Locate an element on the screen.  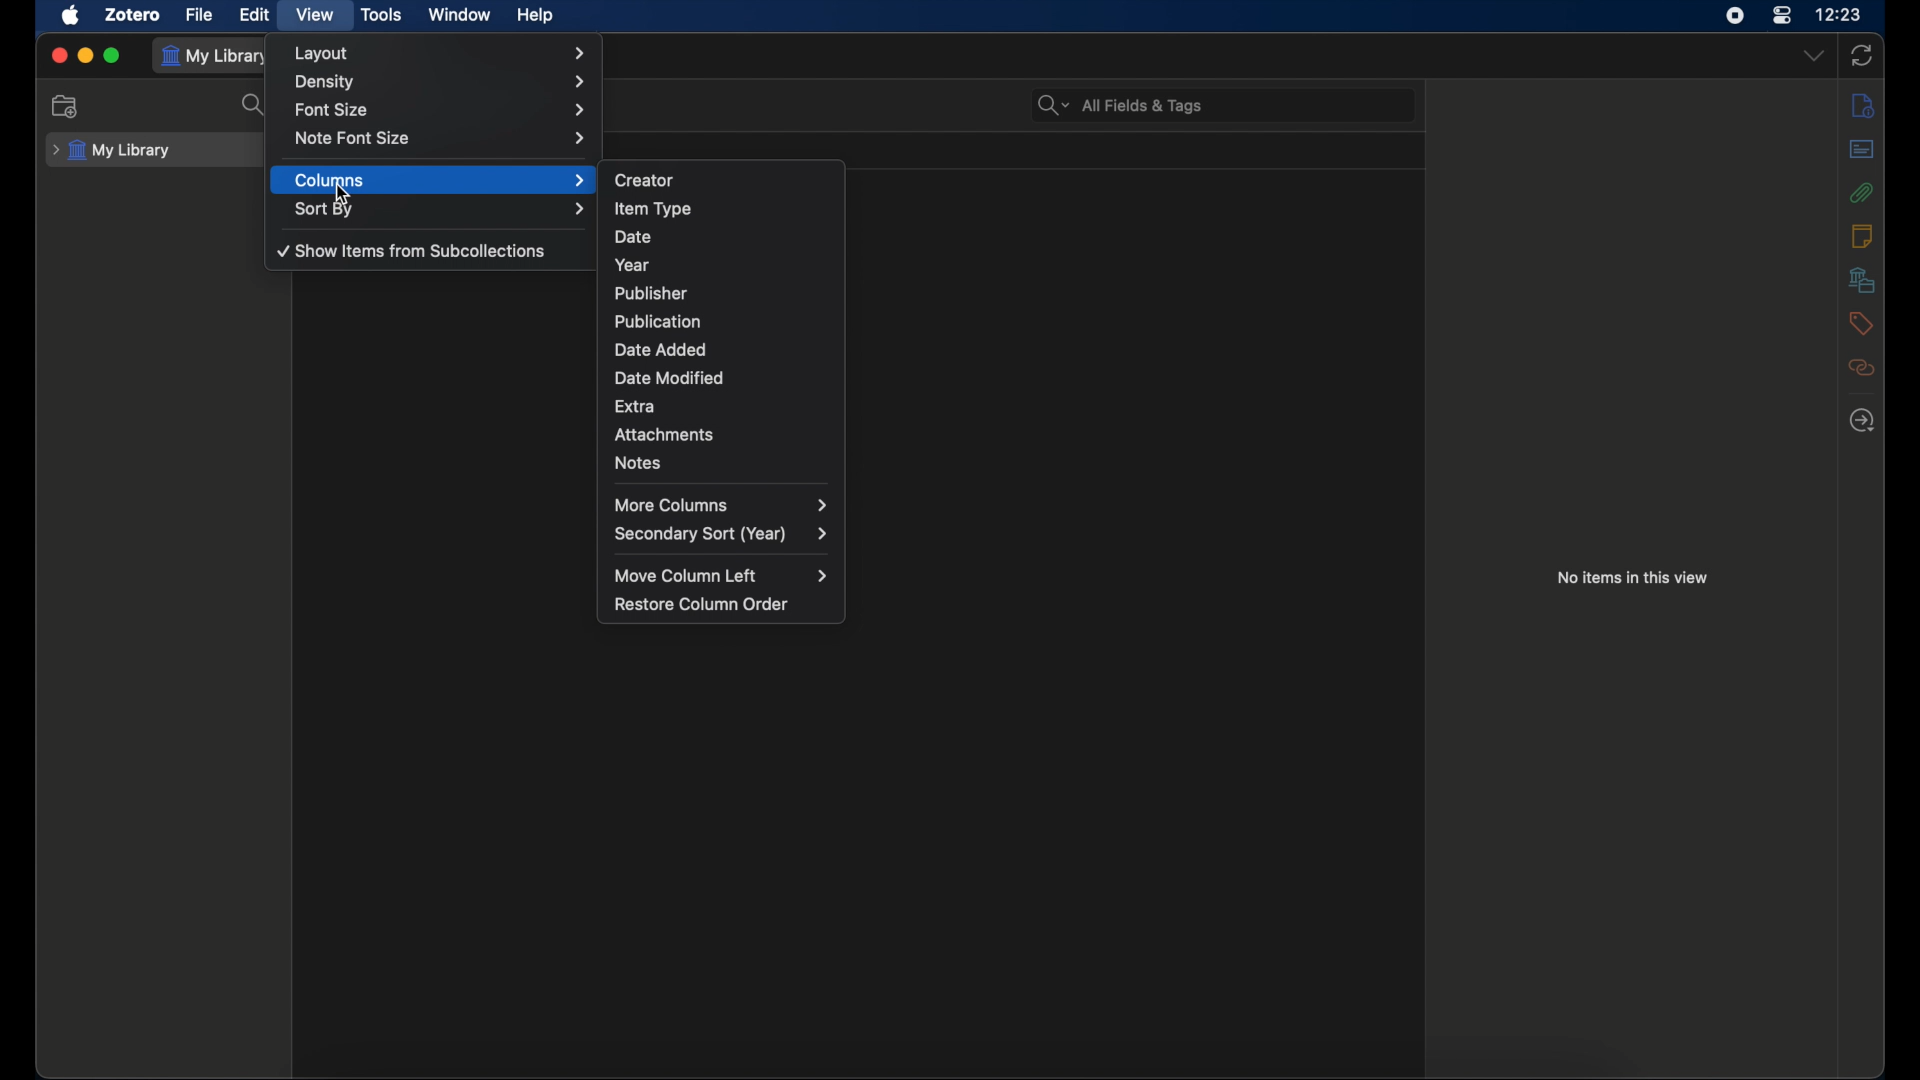
new collection is located at coordinates (65, 106).